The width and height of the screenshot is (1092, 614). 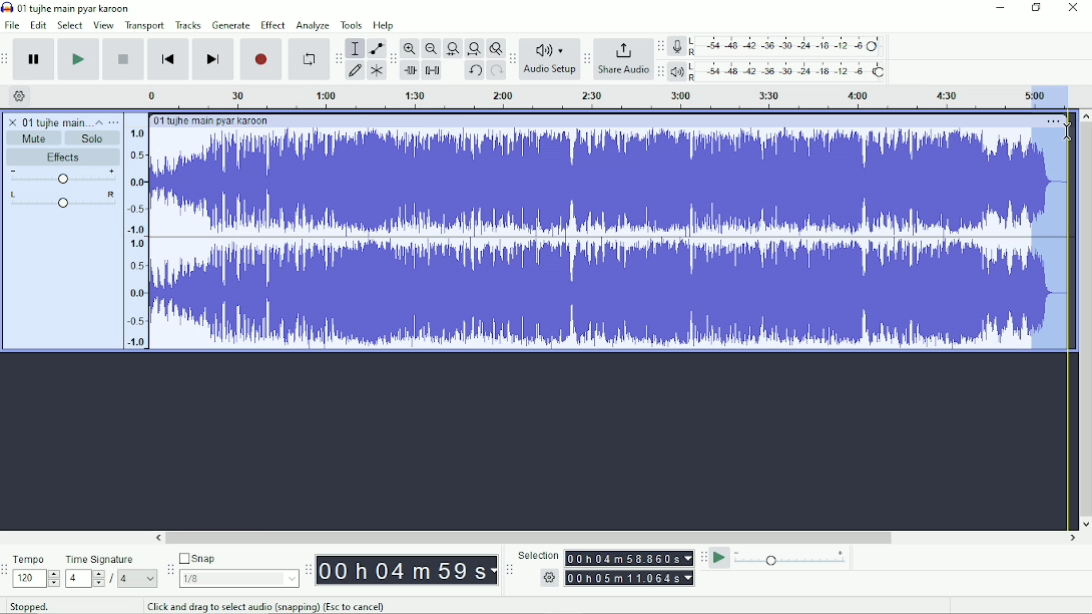 What do you see at coordinates (509, 569) in the screenshot?
I see `Audacity selection toolbar` at bounding box center [509, 569].